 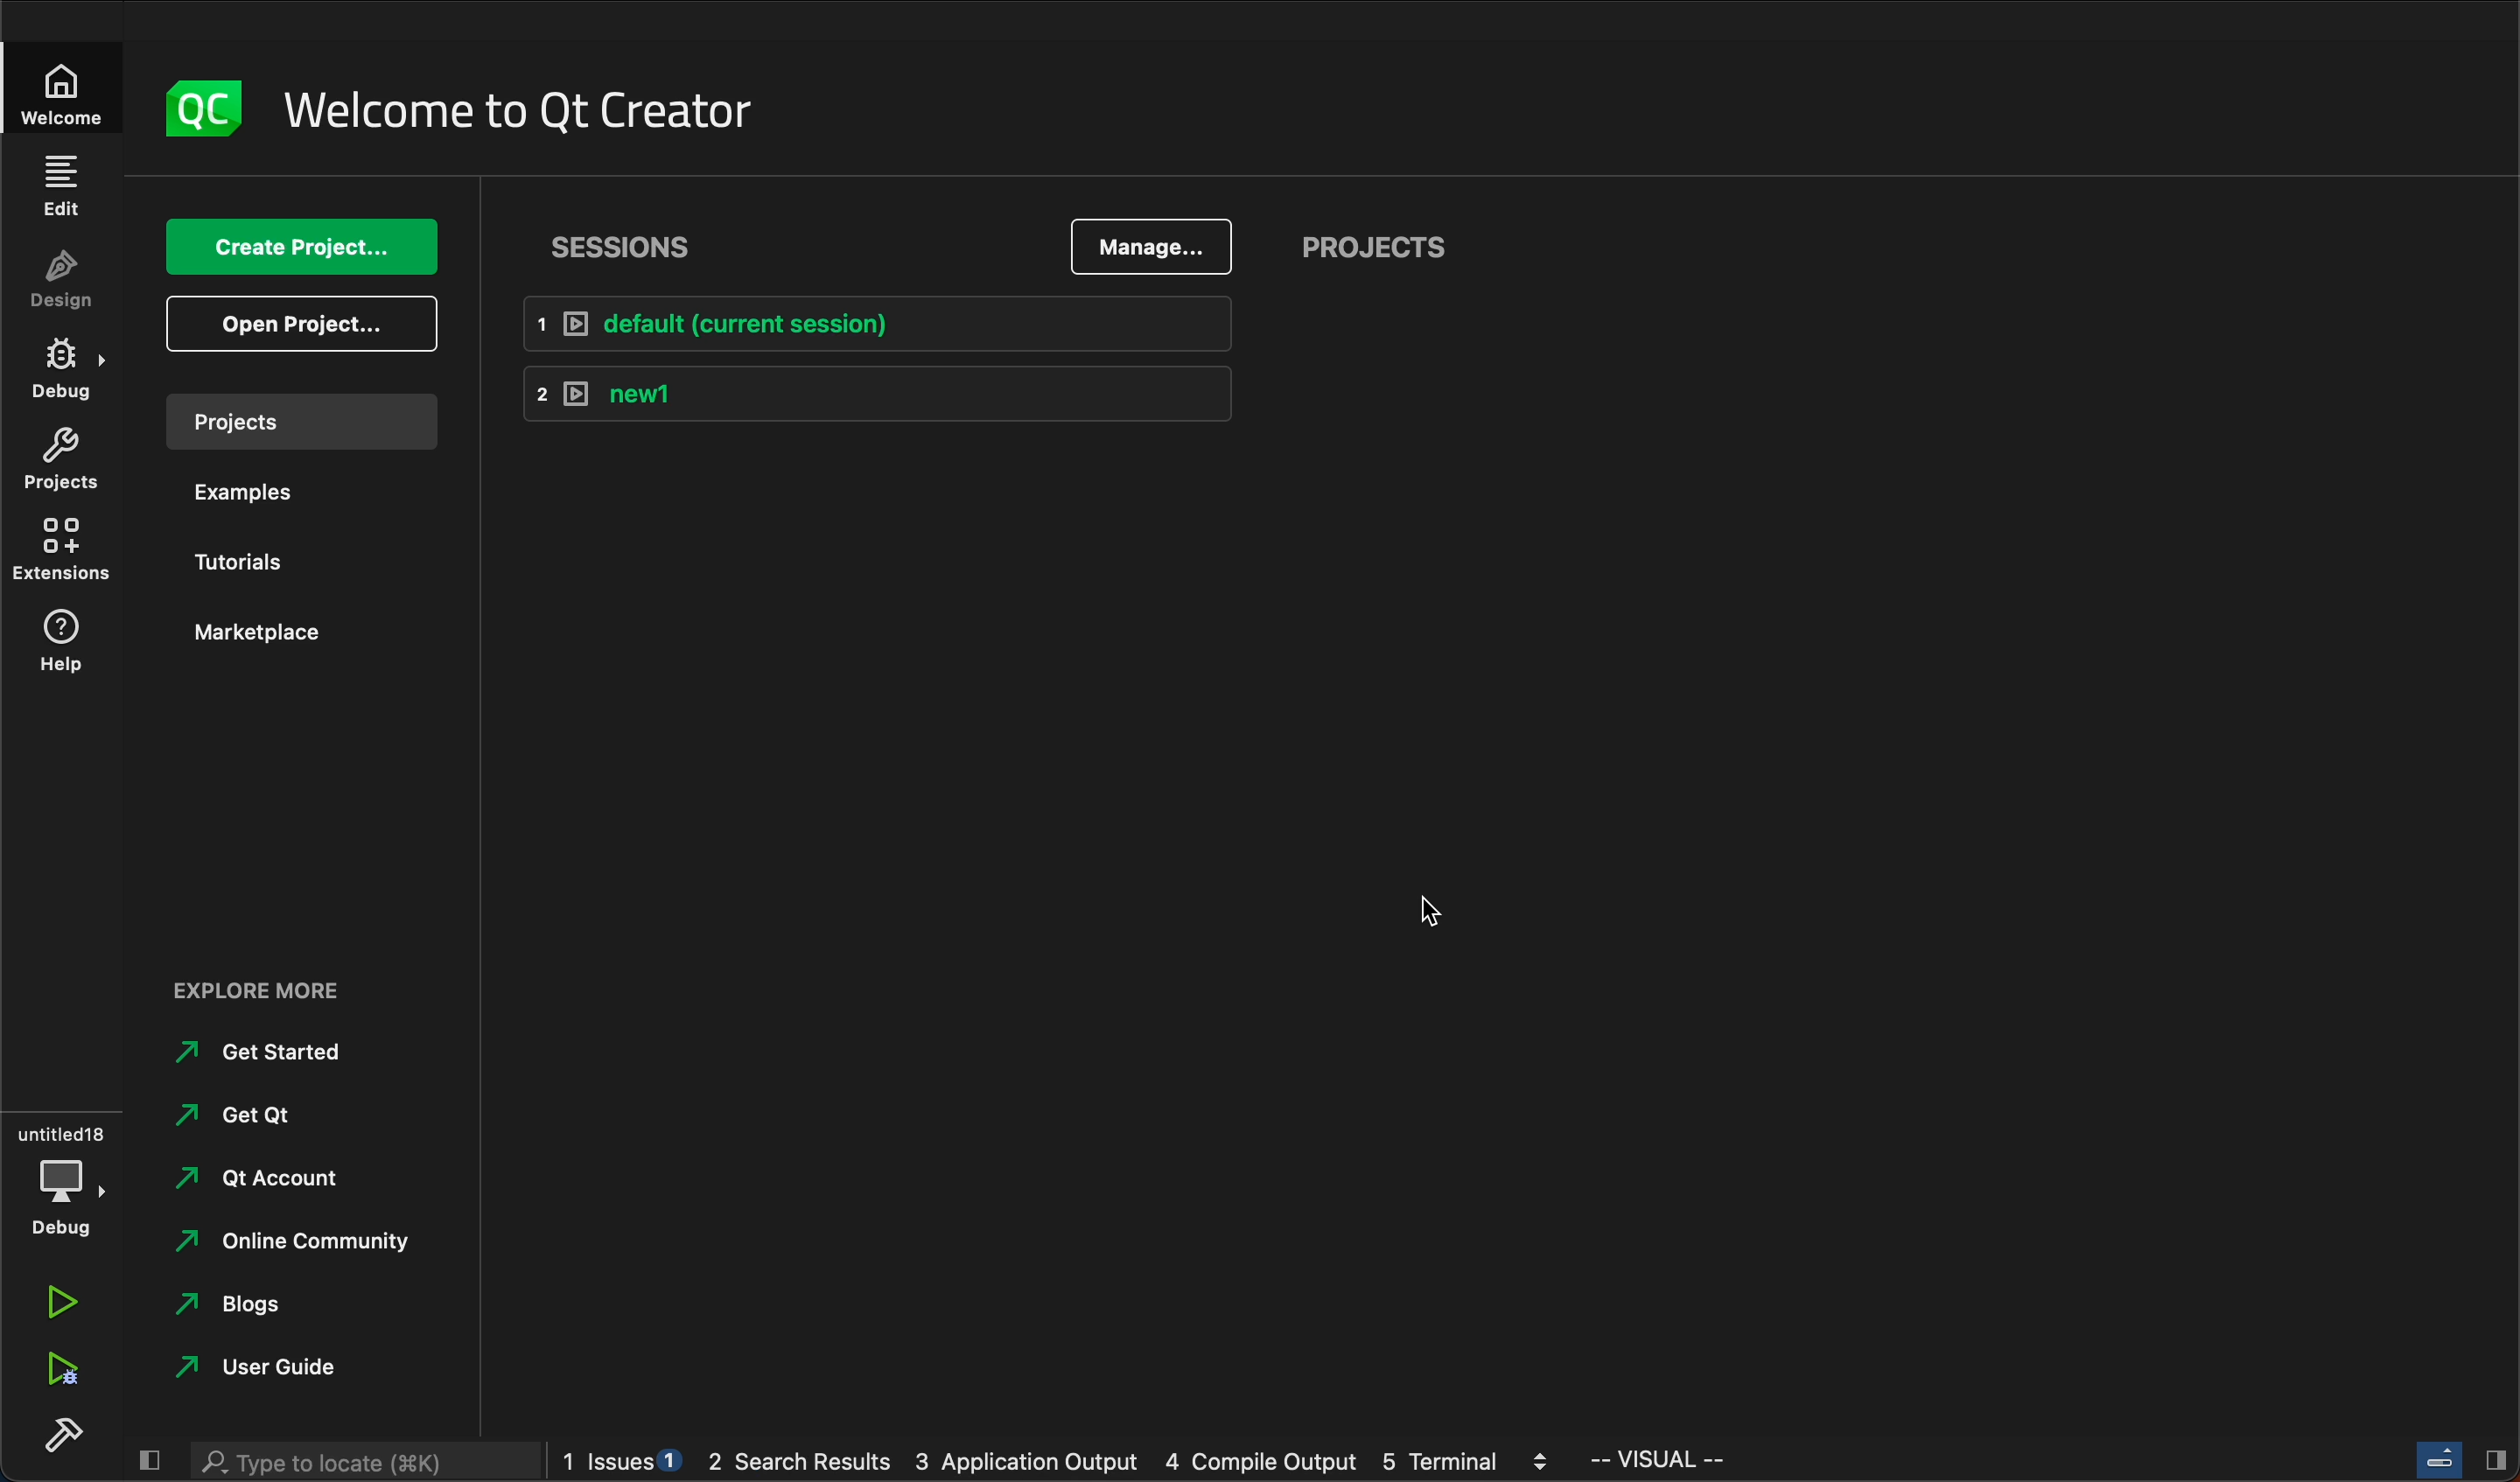 What do you see at coordinates (62, 463) in the screenshot?
I see `projects` at bounding box center [62, 463].